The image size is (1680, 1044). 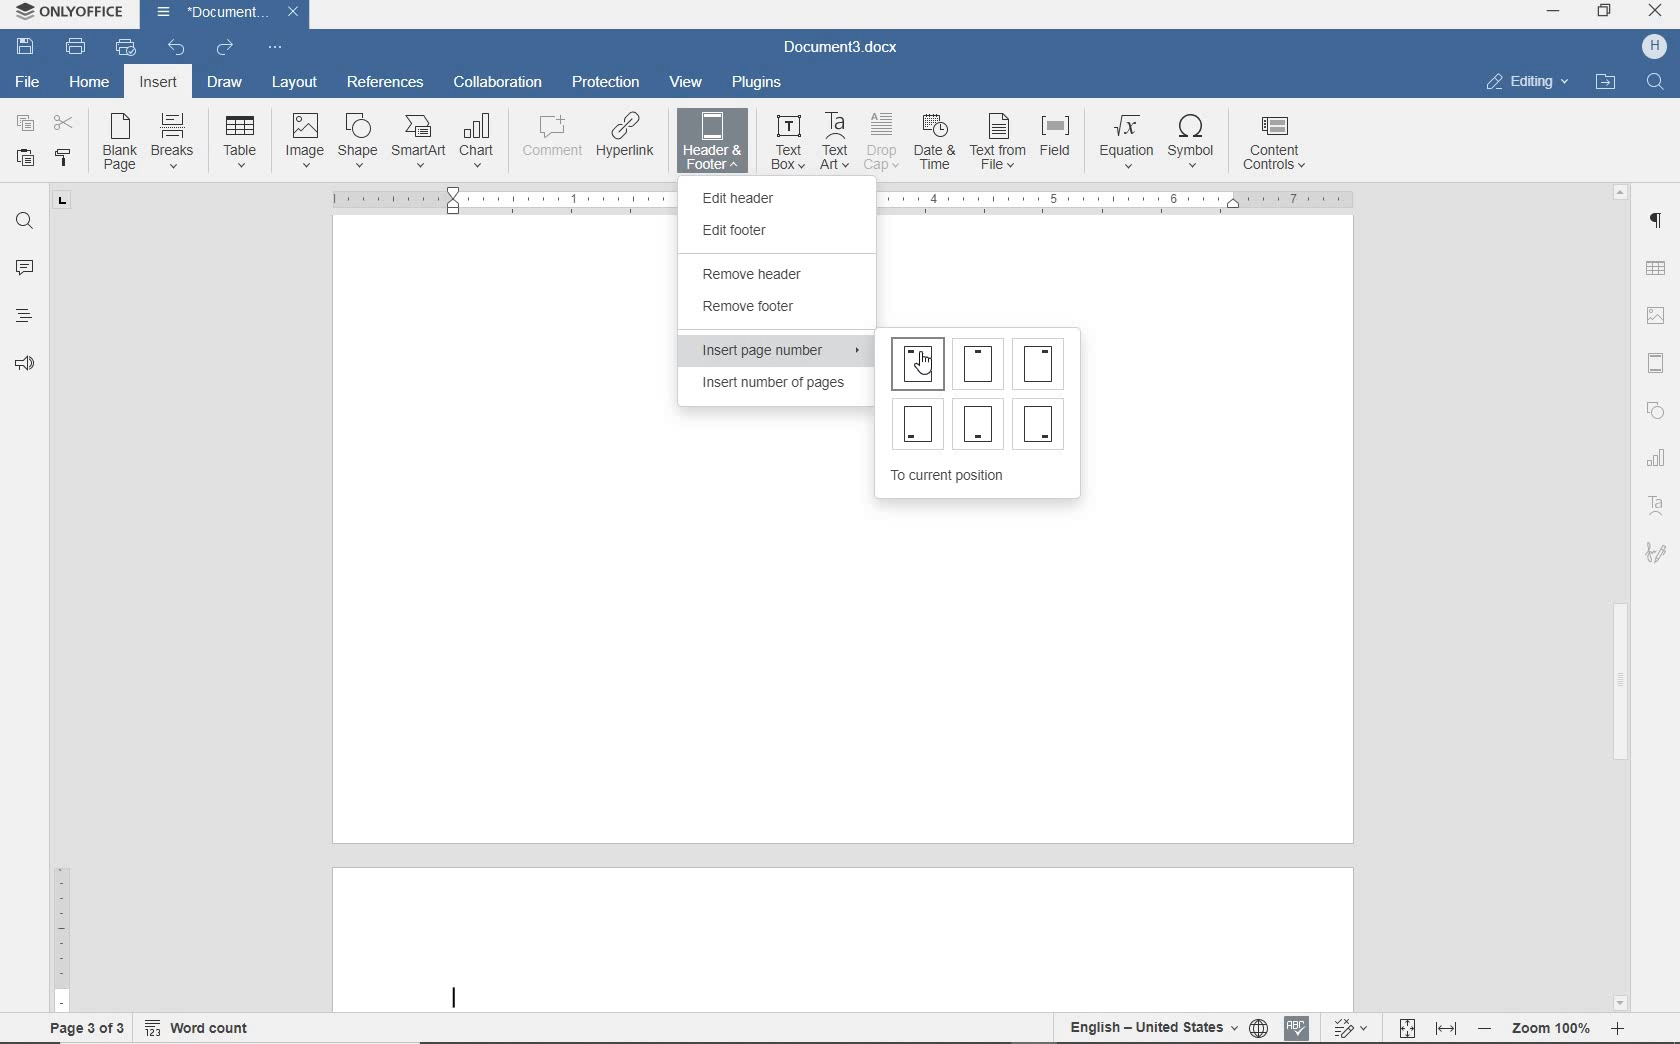 What do you see at coordinates (64, 207) in the screenshot?
I see `Tab stop` at bounding box center [64, 207].